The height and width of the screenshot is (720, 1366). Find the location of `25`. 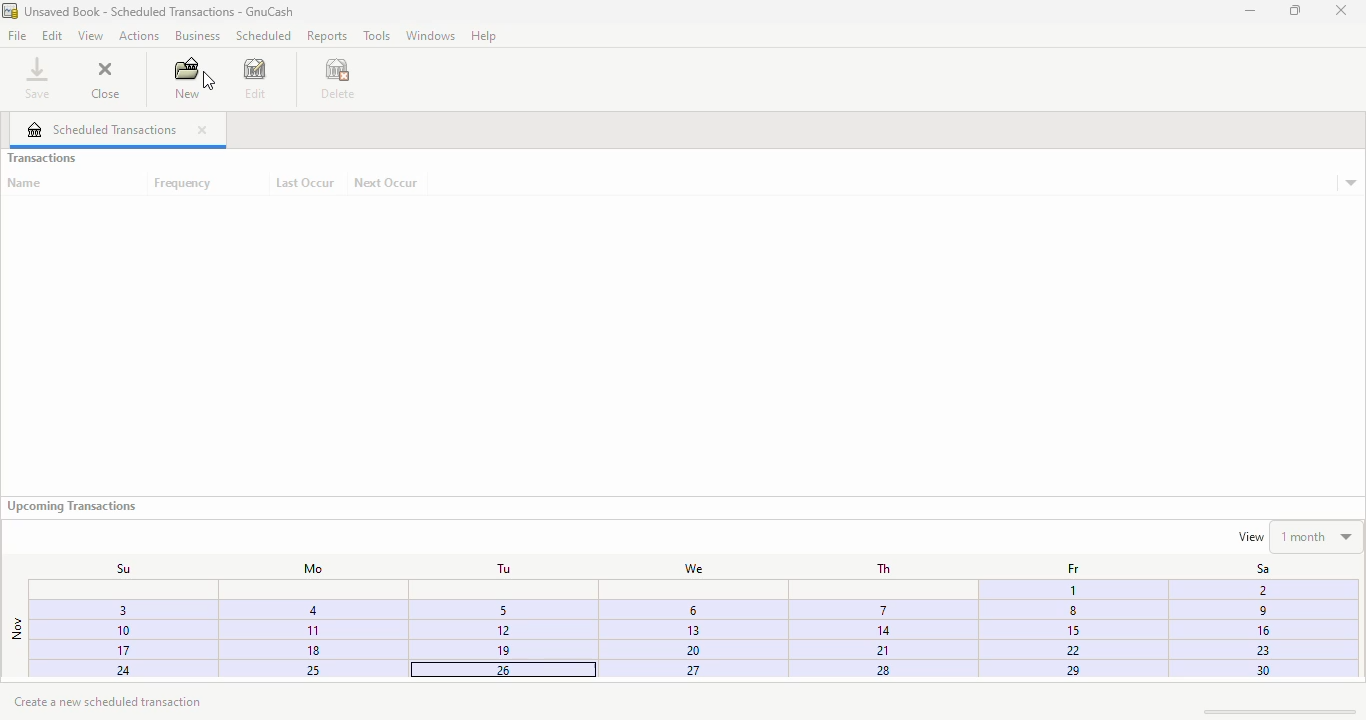

25 is located at coordinates (500, 670).